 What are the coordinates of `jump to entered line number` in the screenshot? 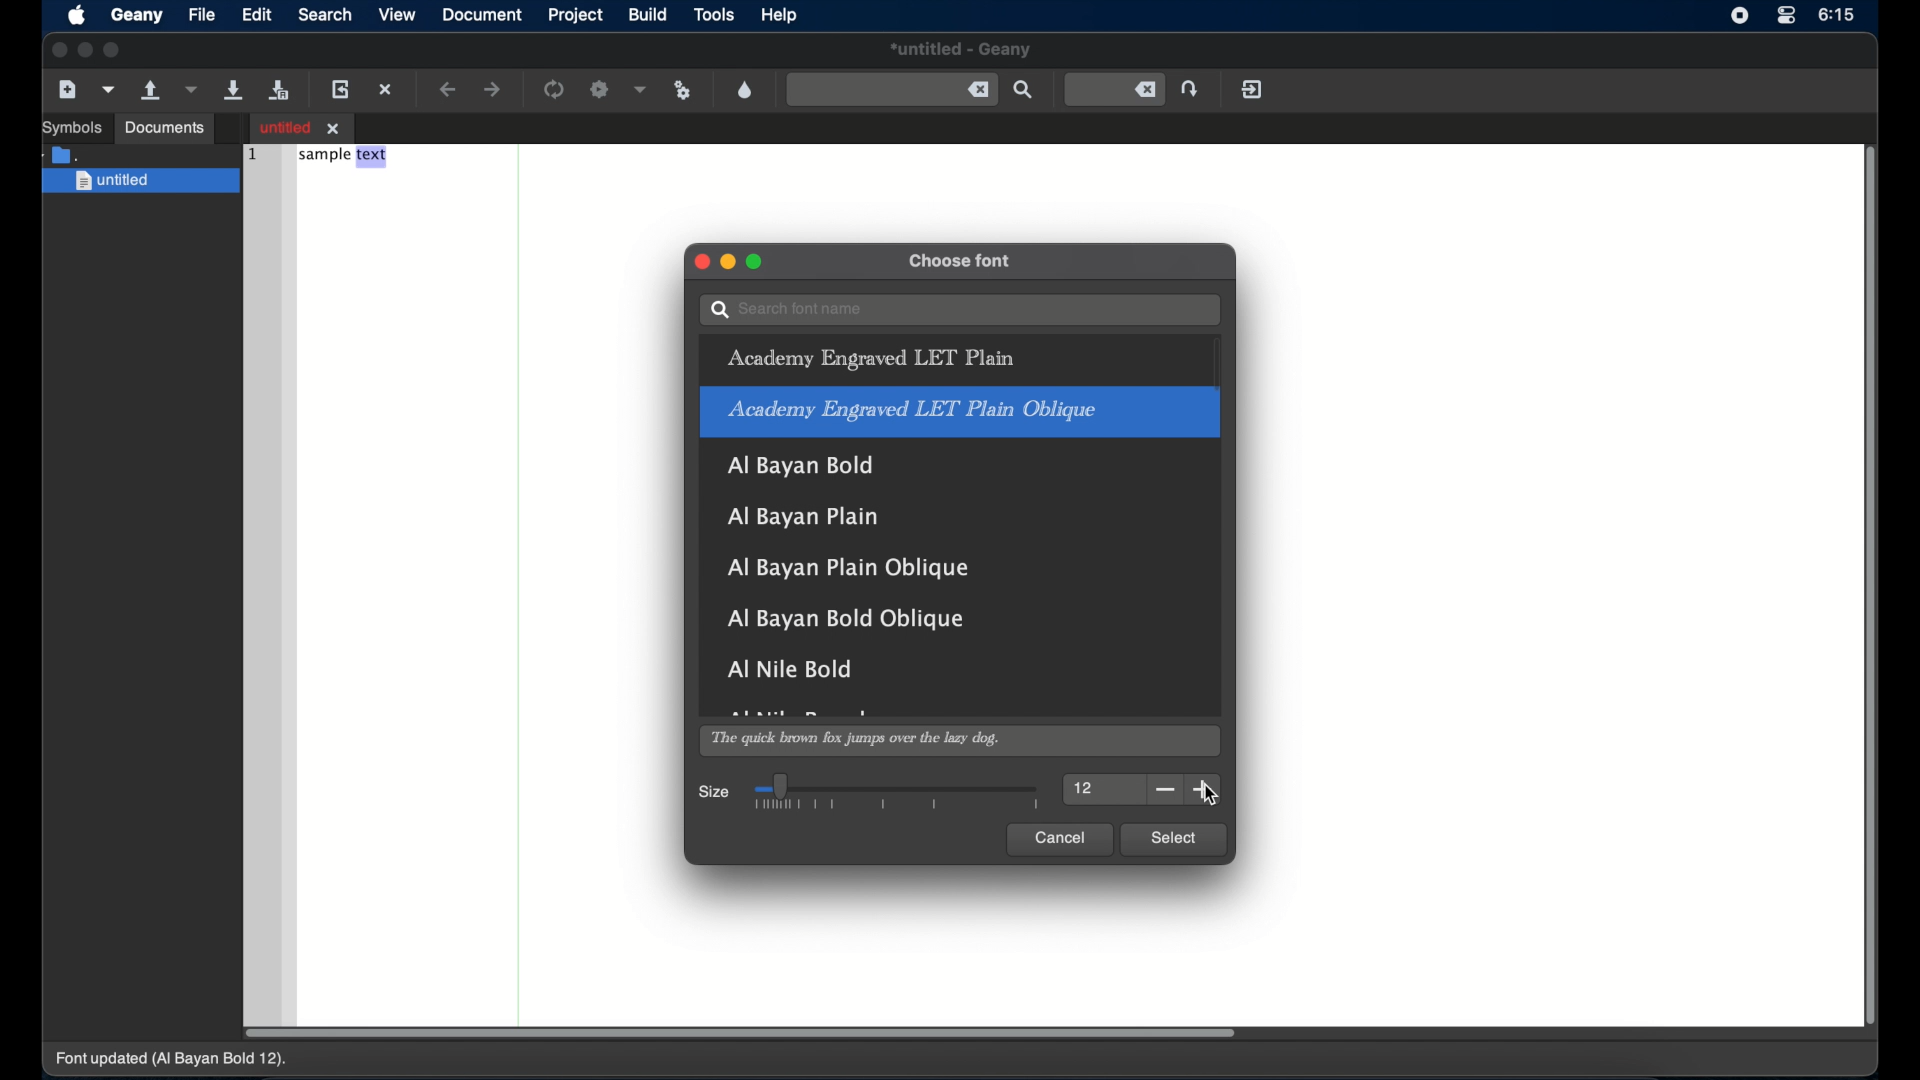 It's located at (1193, 88).